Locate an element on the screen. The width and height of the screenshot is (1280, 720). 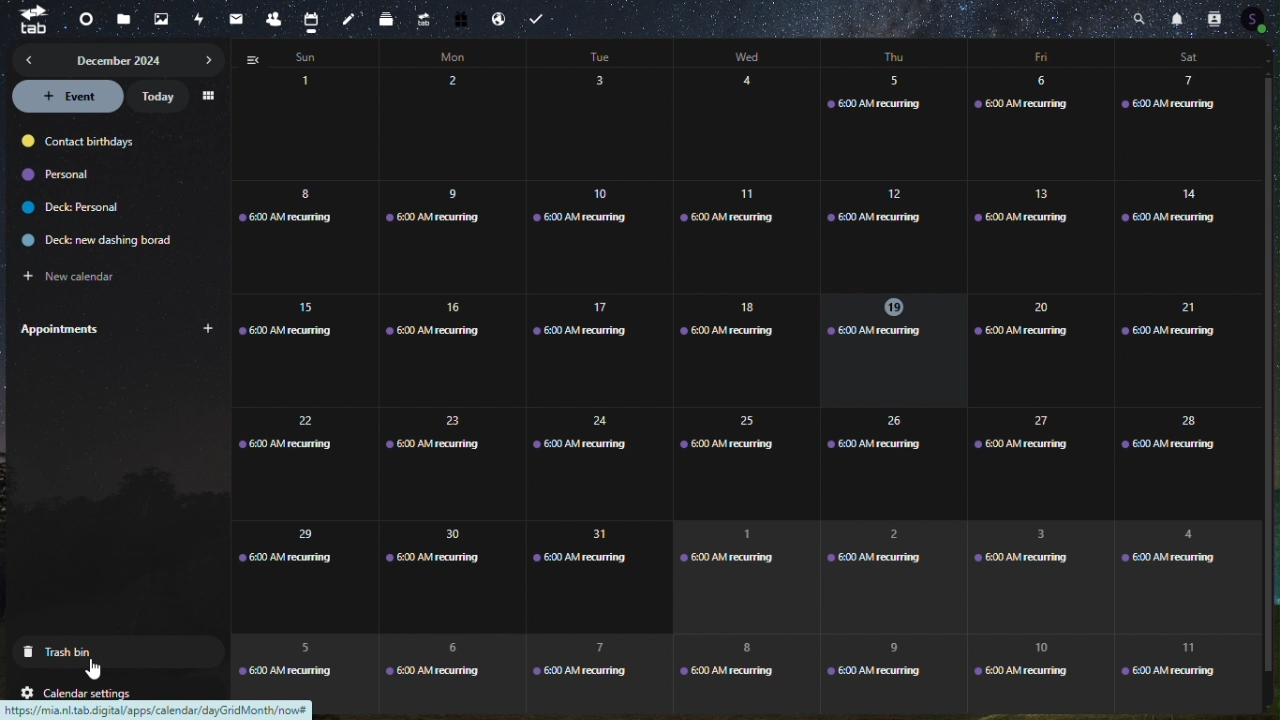
today is located at coordinates (161, 97).